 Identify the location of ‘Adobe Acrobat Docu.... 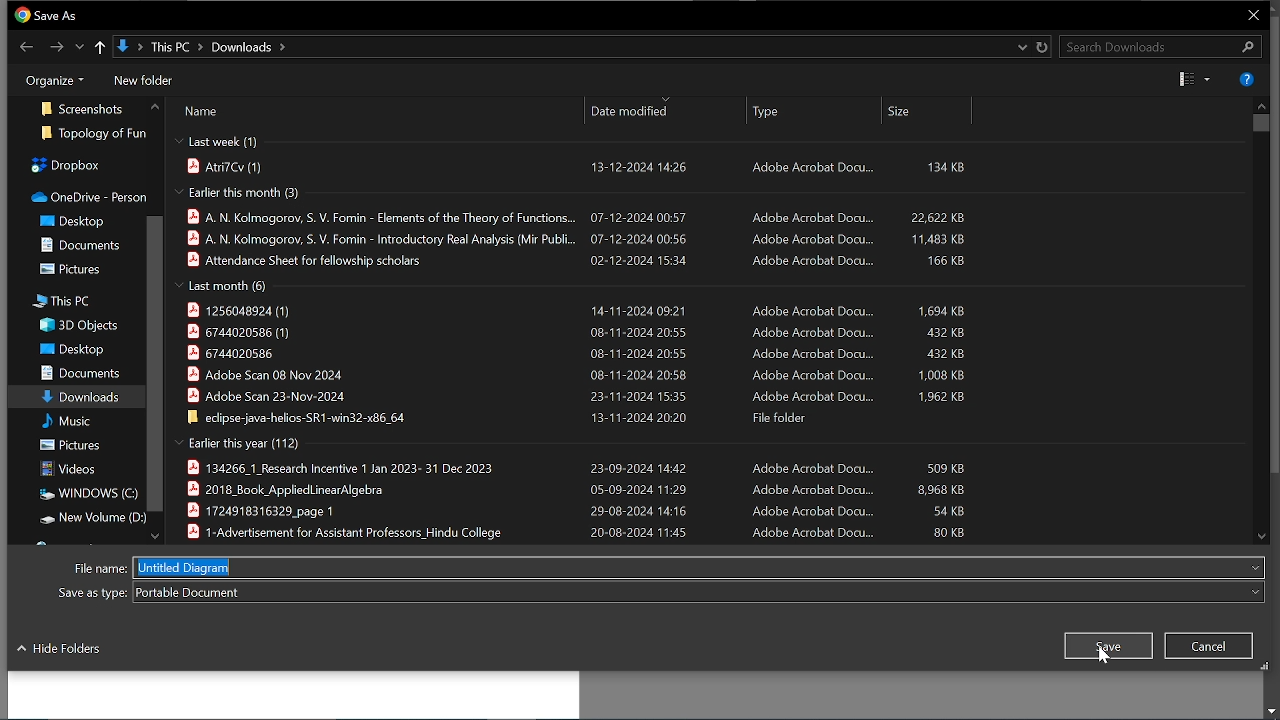
(808, 334).